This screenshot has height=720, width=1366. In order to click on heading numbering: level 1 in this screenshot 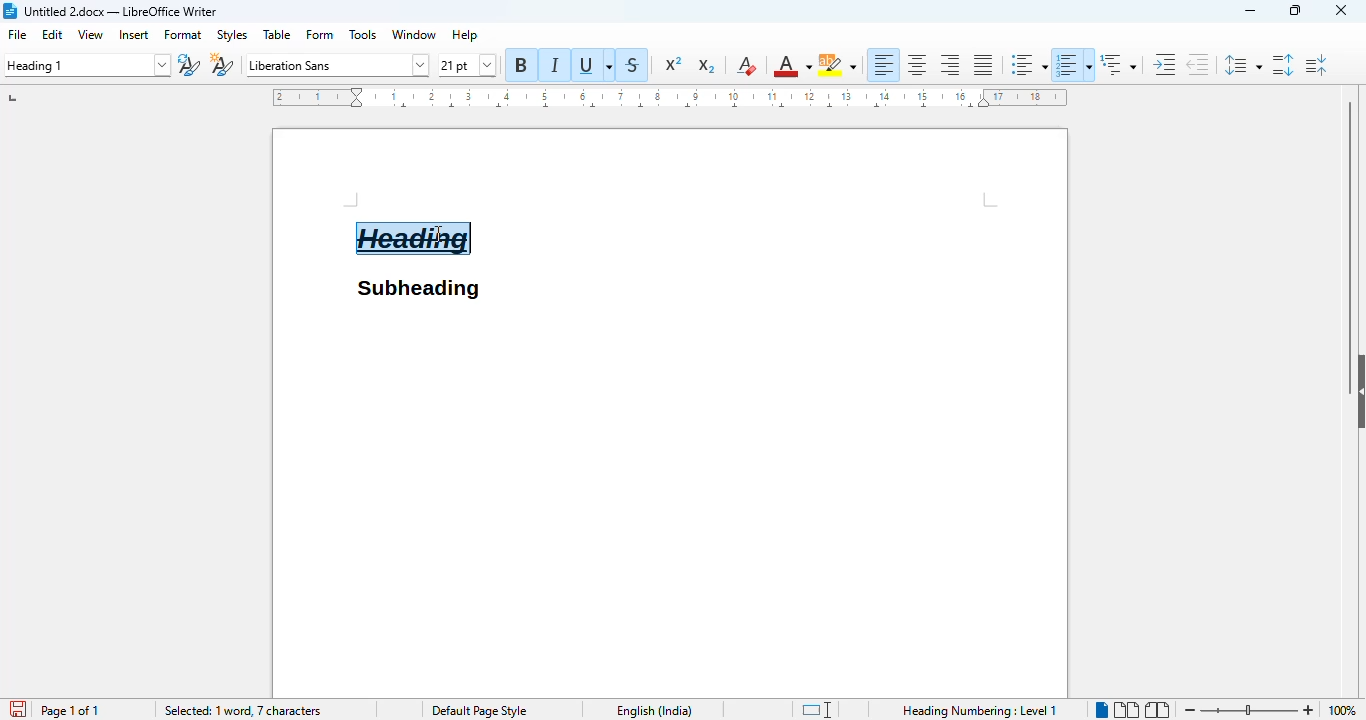, I will do `click(978, 710)`.